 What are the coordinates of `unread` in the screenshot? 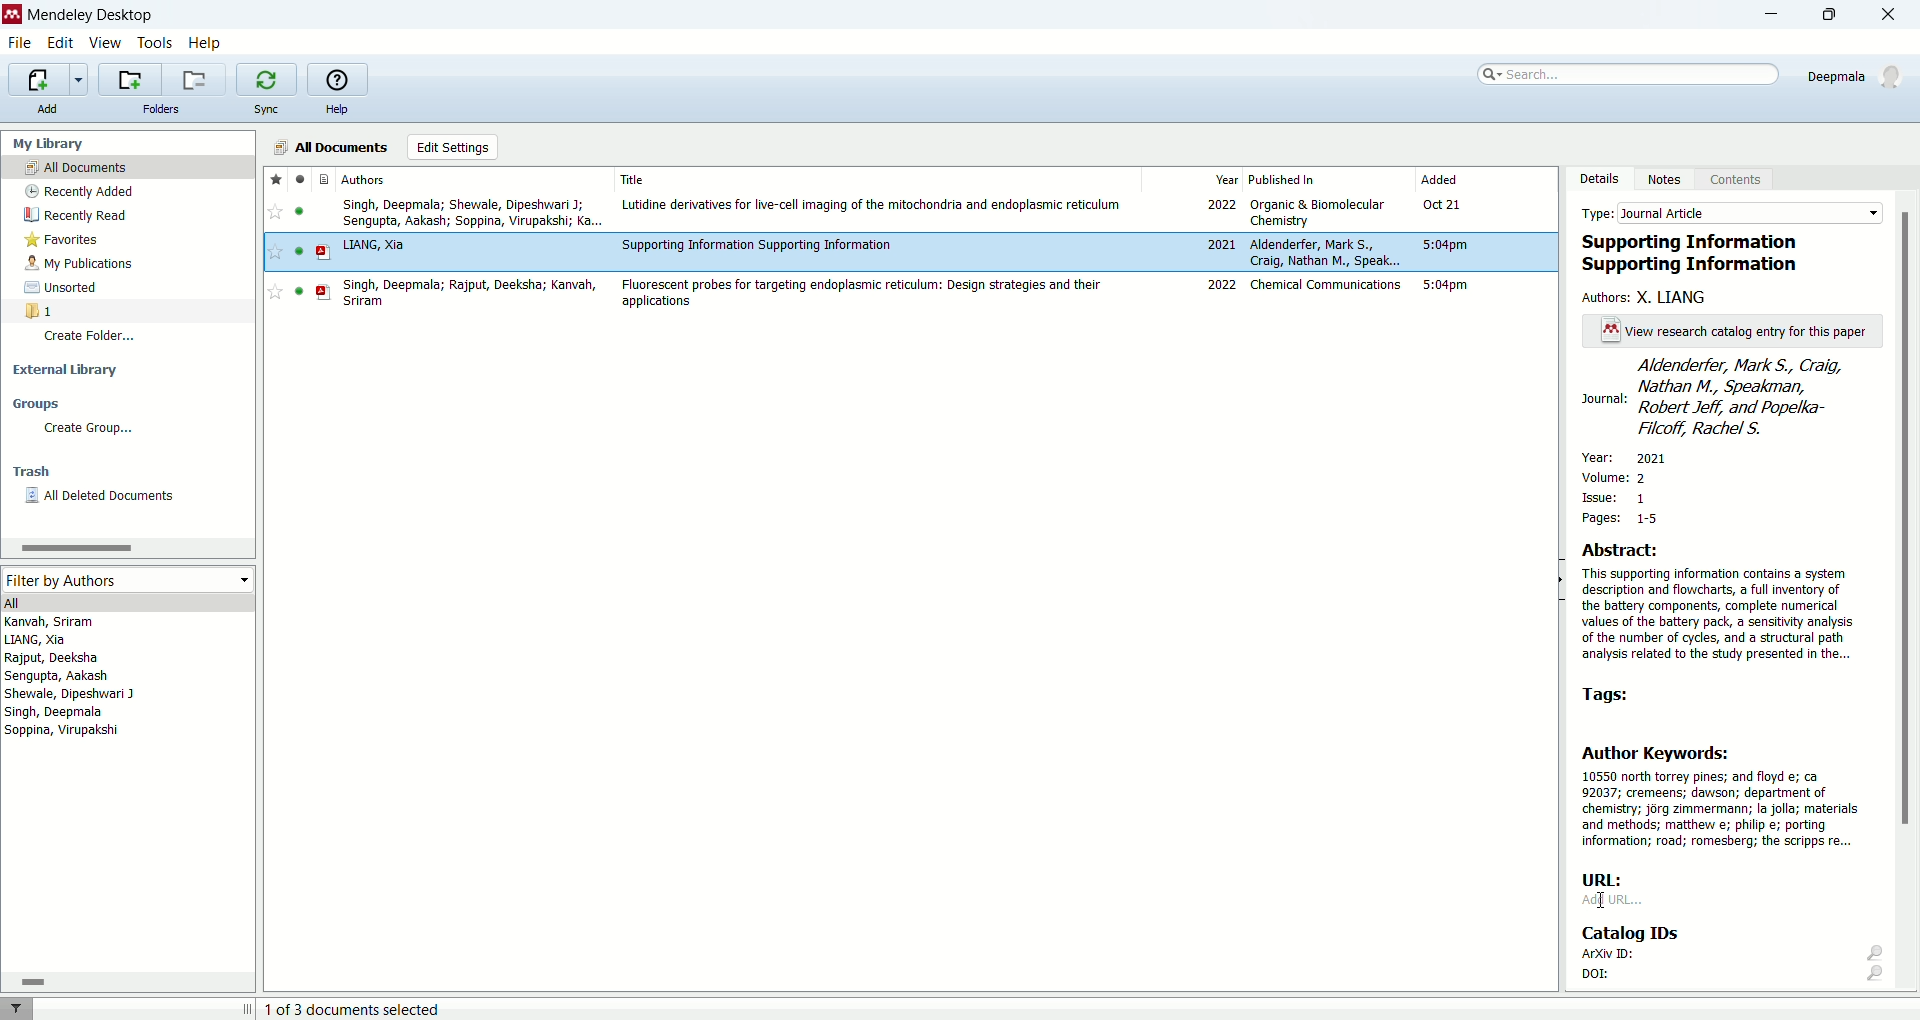 It's located at (299, 291).